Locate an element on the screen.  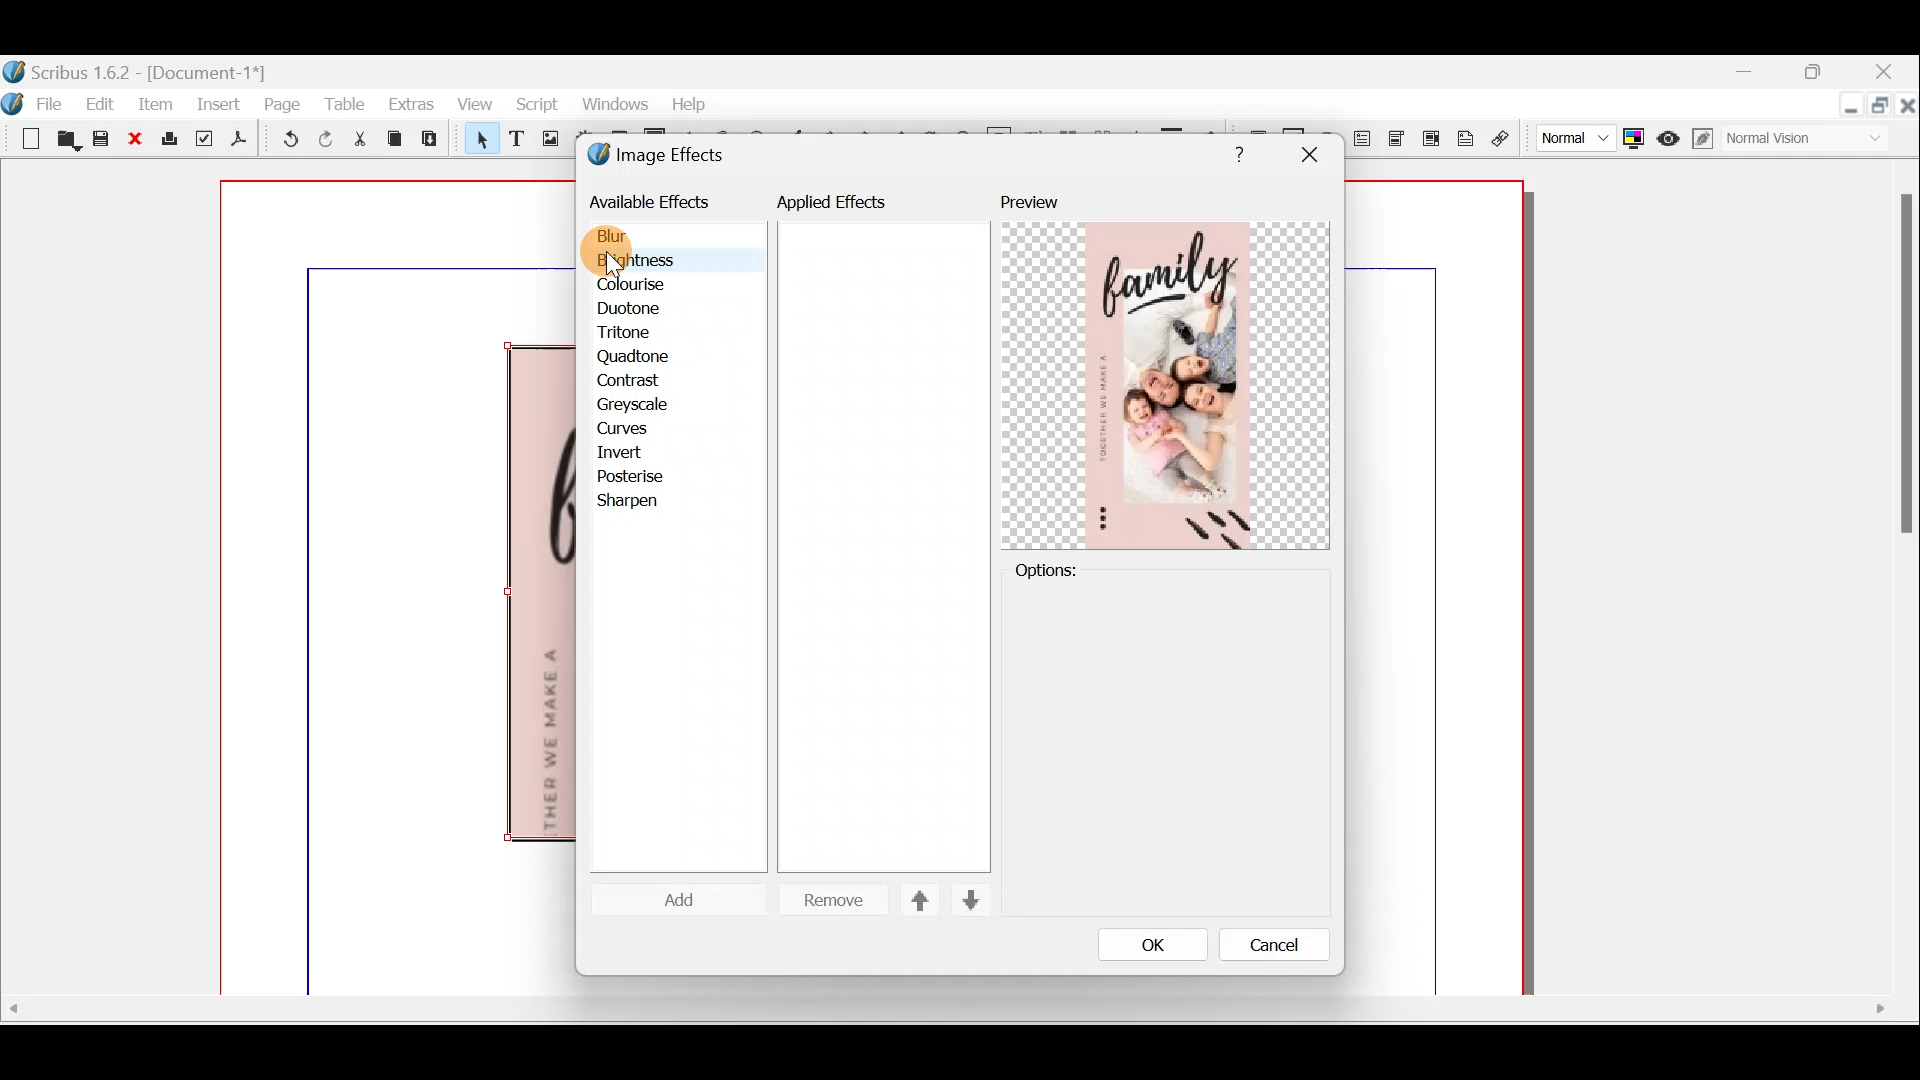
Remove is located at coordinates (825, 901).